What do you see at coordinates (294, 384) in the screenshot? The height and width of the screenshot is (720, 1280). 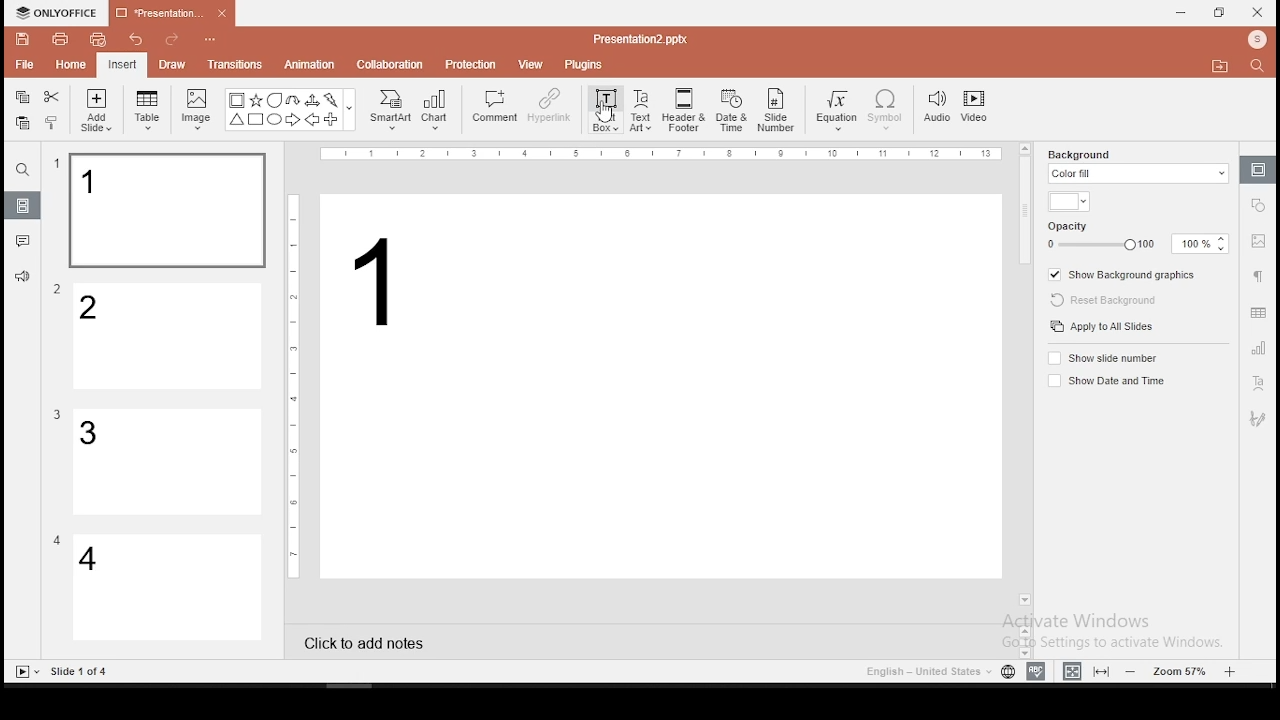 I see `` at bounding box center [294, 384].